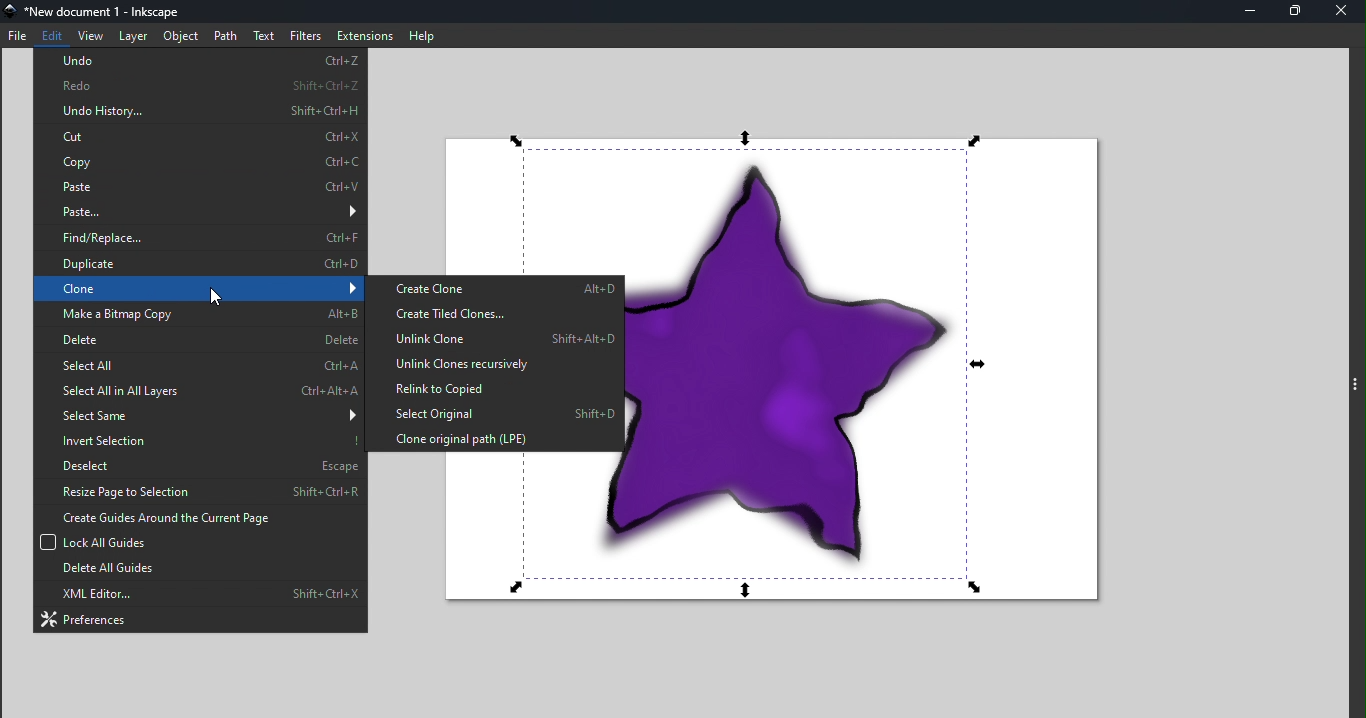  Describe the element at coordinates (200, 619) in the screenshot. I see `Preferences` at that location.